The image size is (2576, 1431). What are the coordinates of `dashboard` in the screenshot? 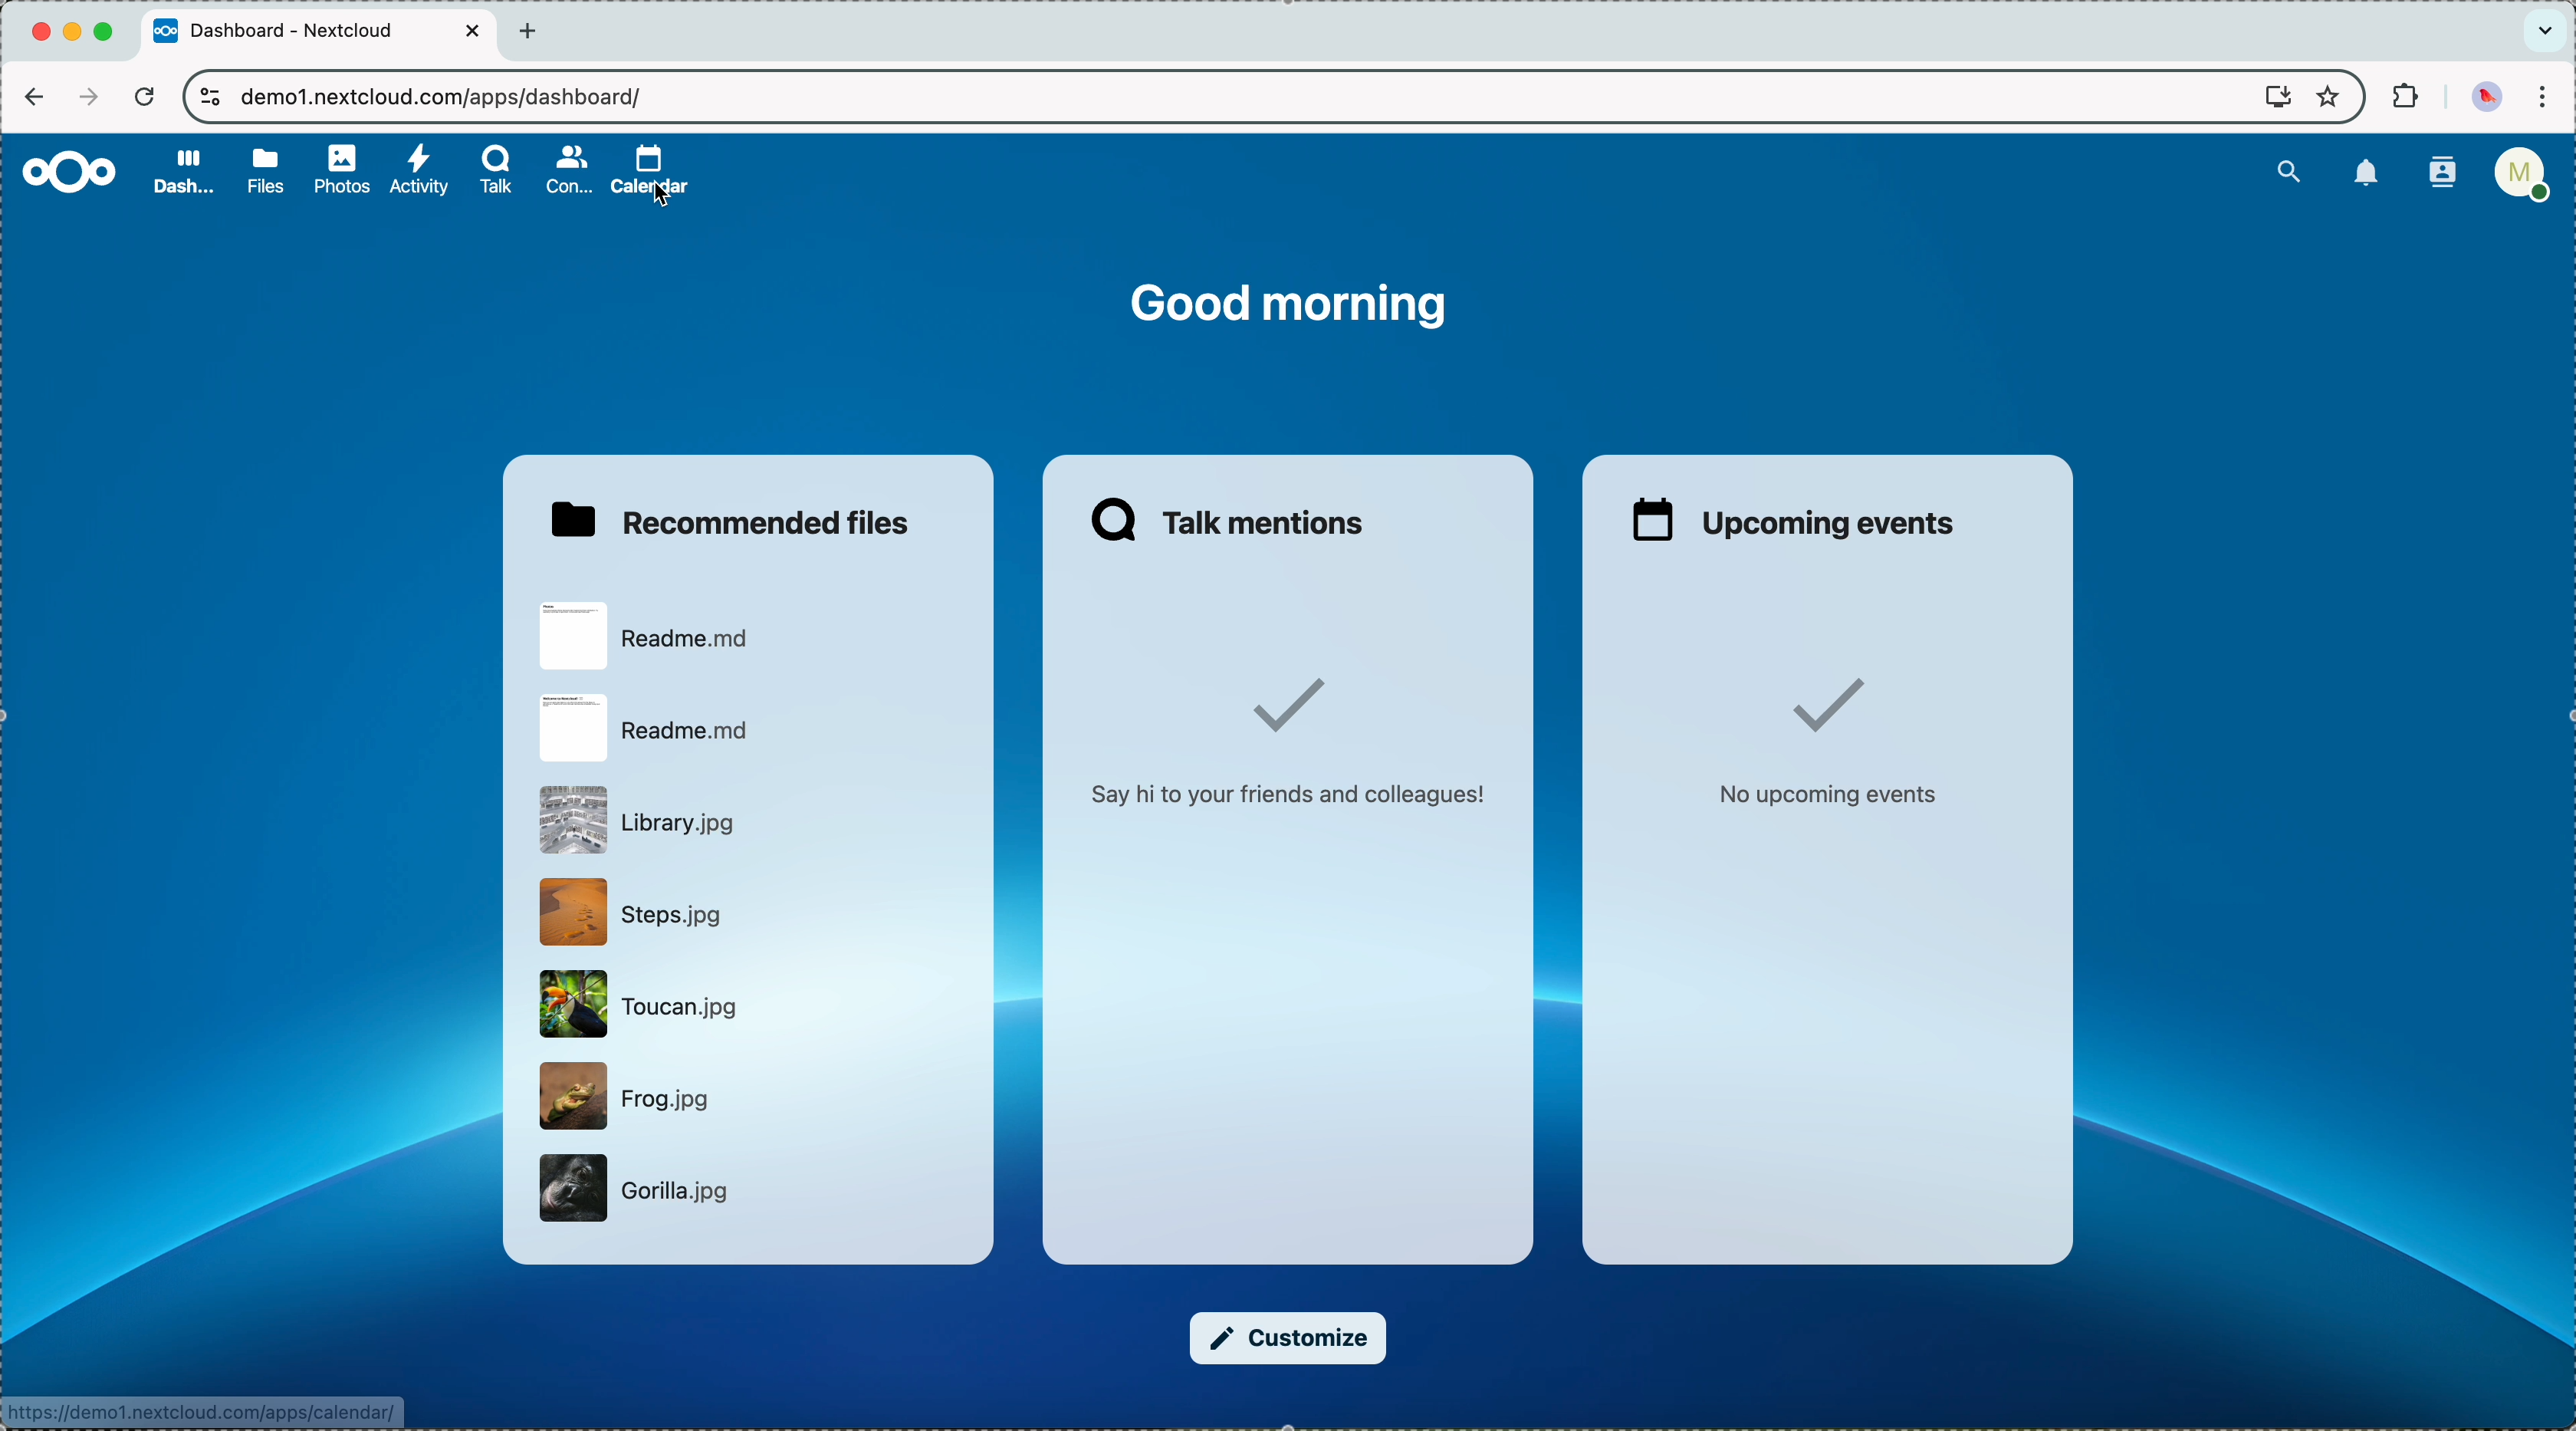 It's located at (180, 174).